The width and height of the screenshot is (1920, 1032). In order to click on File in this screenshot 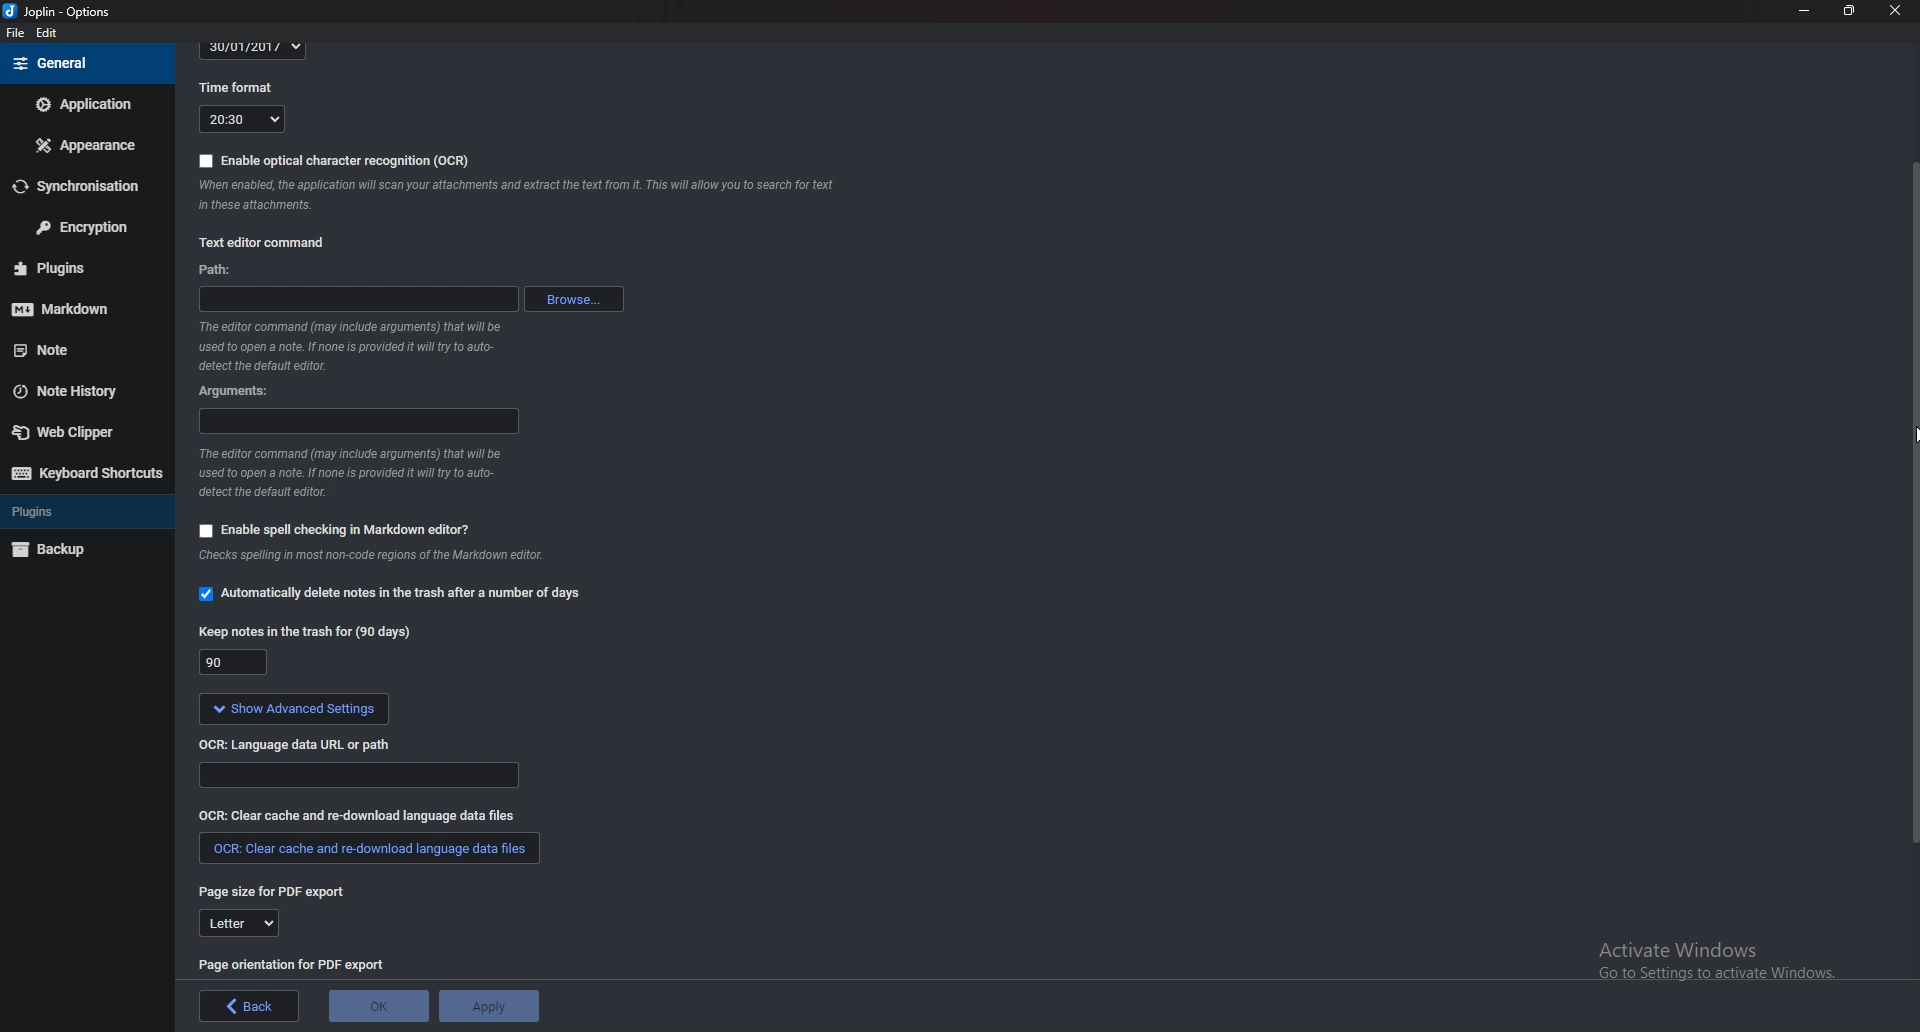, I will do `click(17, 33)`.